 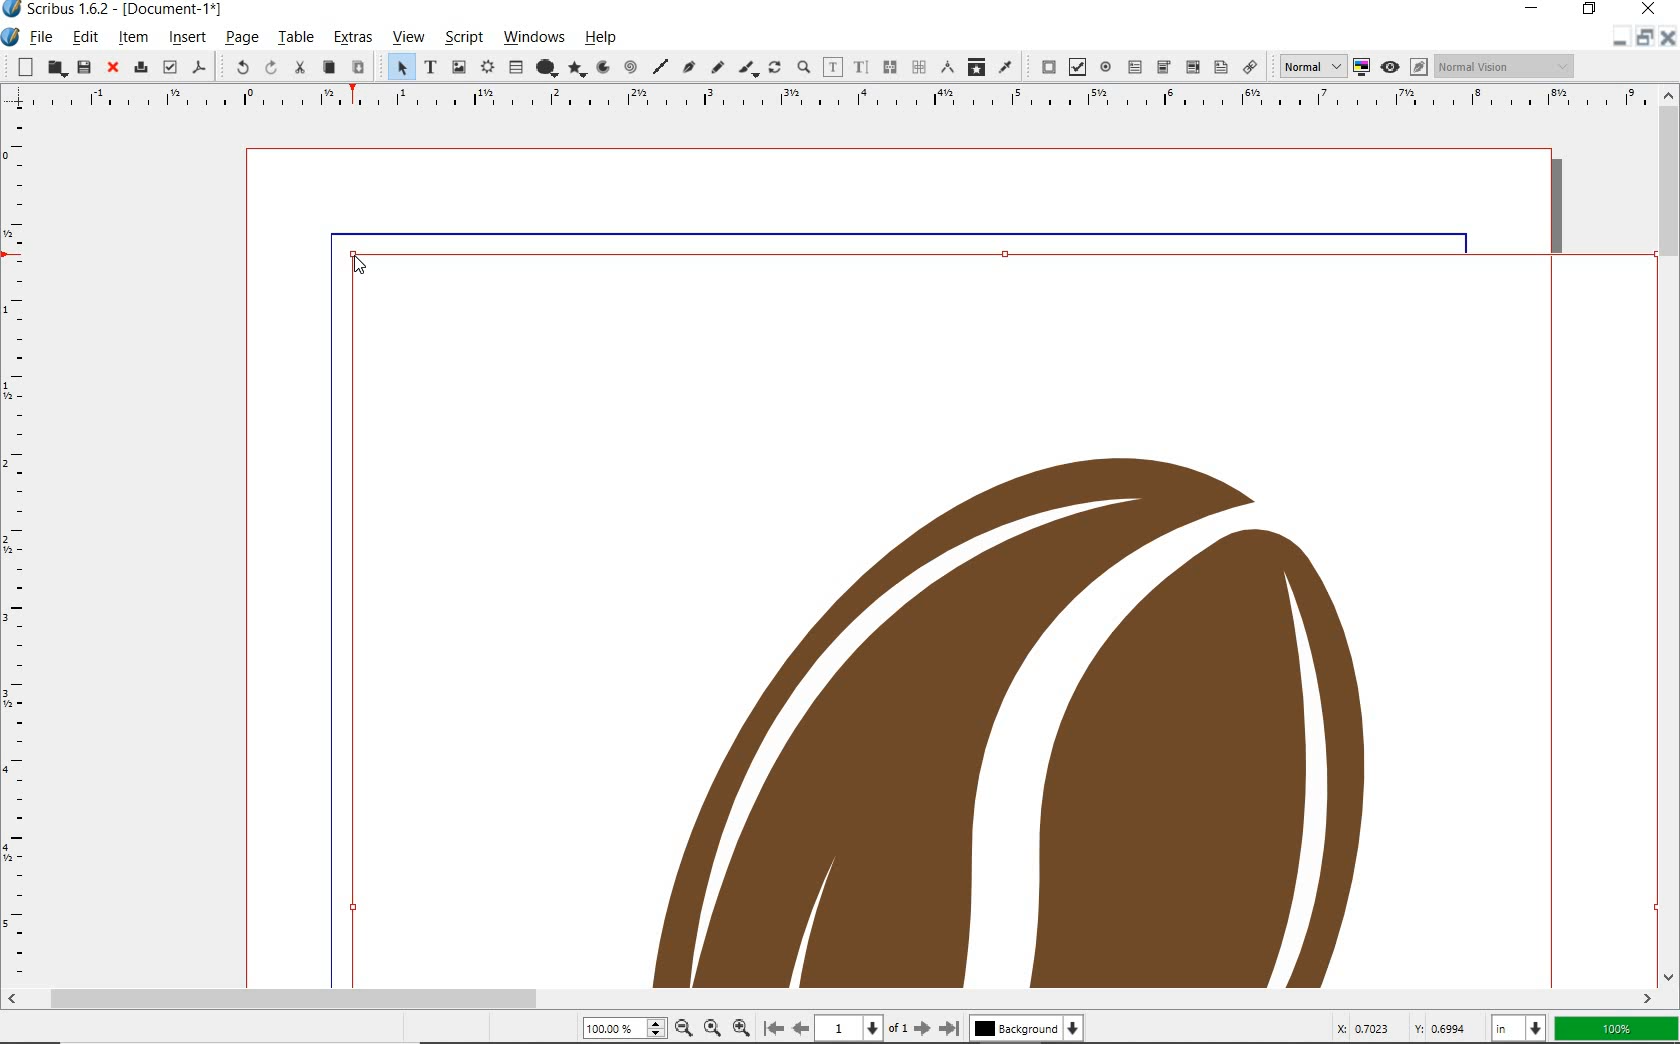 I want to click on insert, so click(x=186, y=38).